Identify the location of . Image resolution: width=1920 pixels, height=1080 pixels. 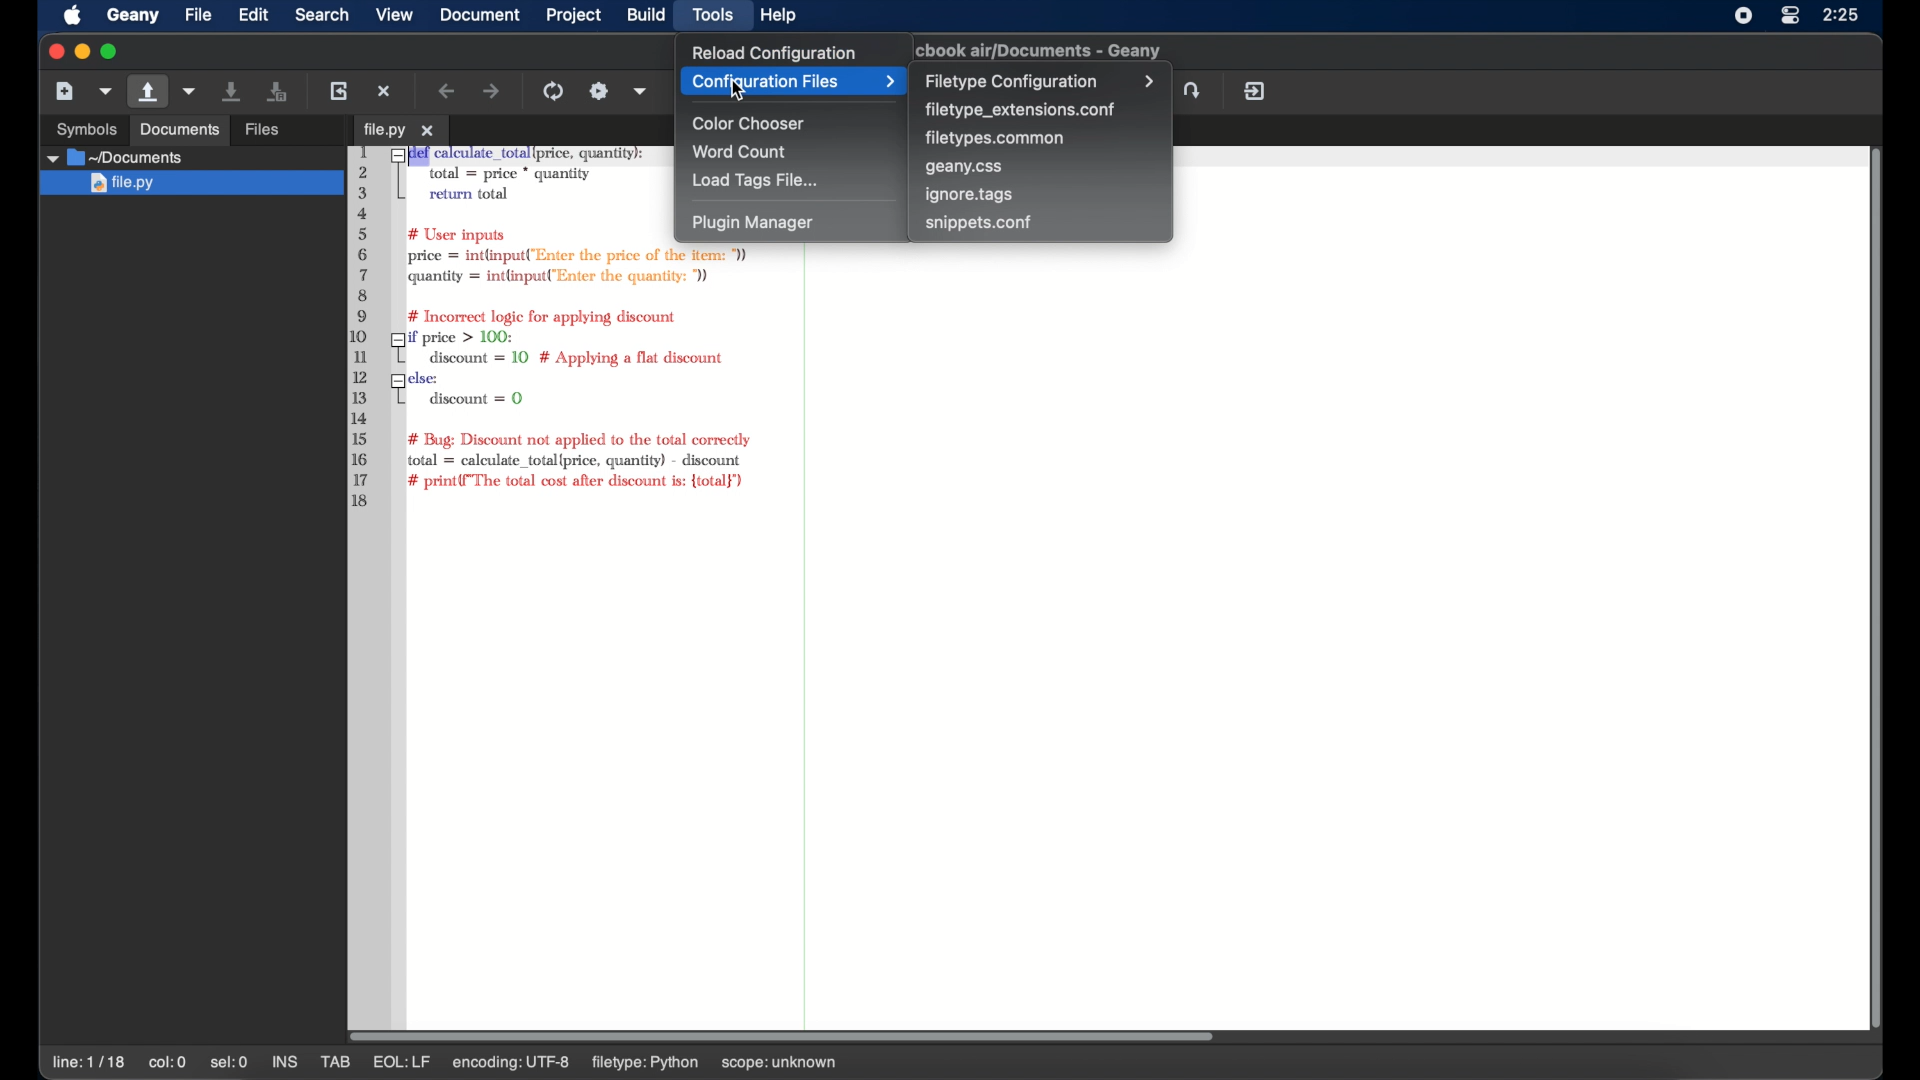
(78, 127).